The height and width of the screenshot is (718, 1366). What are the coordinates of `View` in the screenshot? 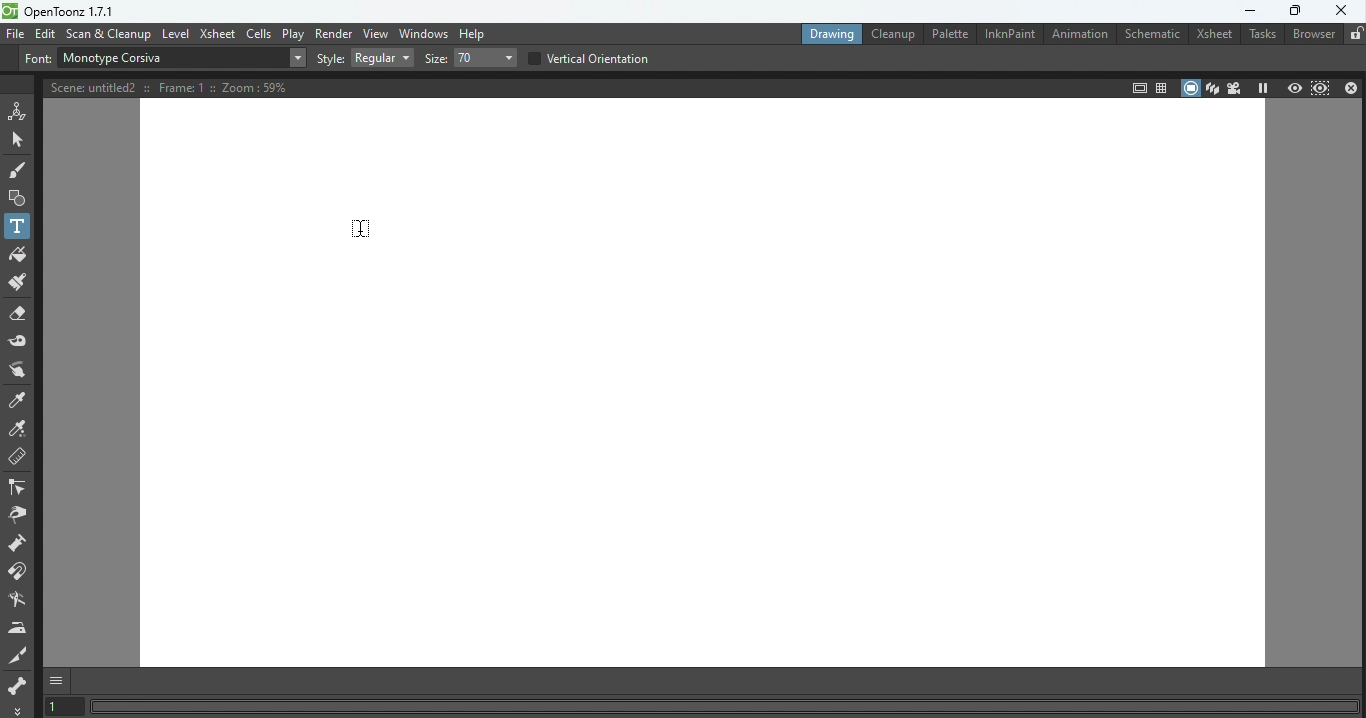 It's located at (379, 33).